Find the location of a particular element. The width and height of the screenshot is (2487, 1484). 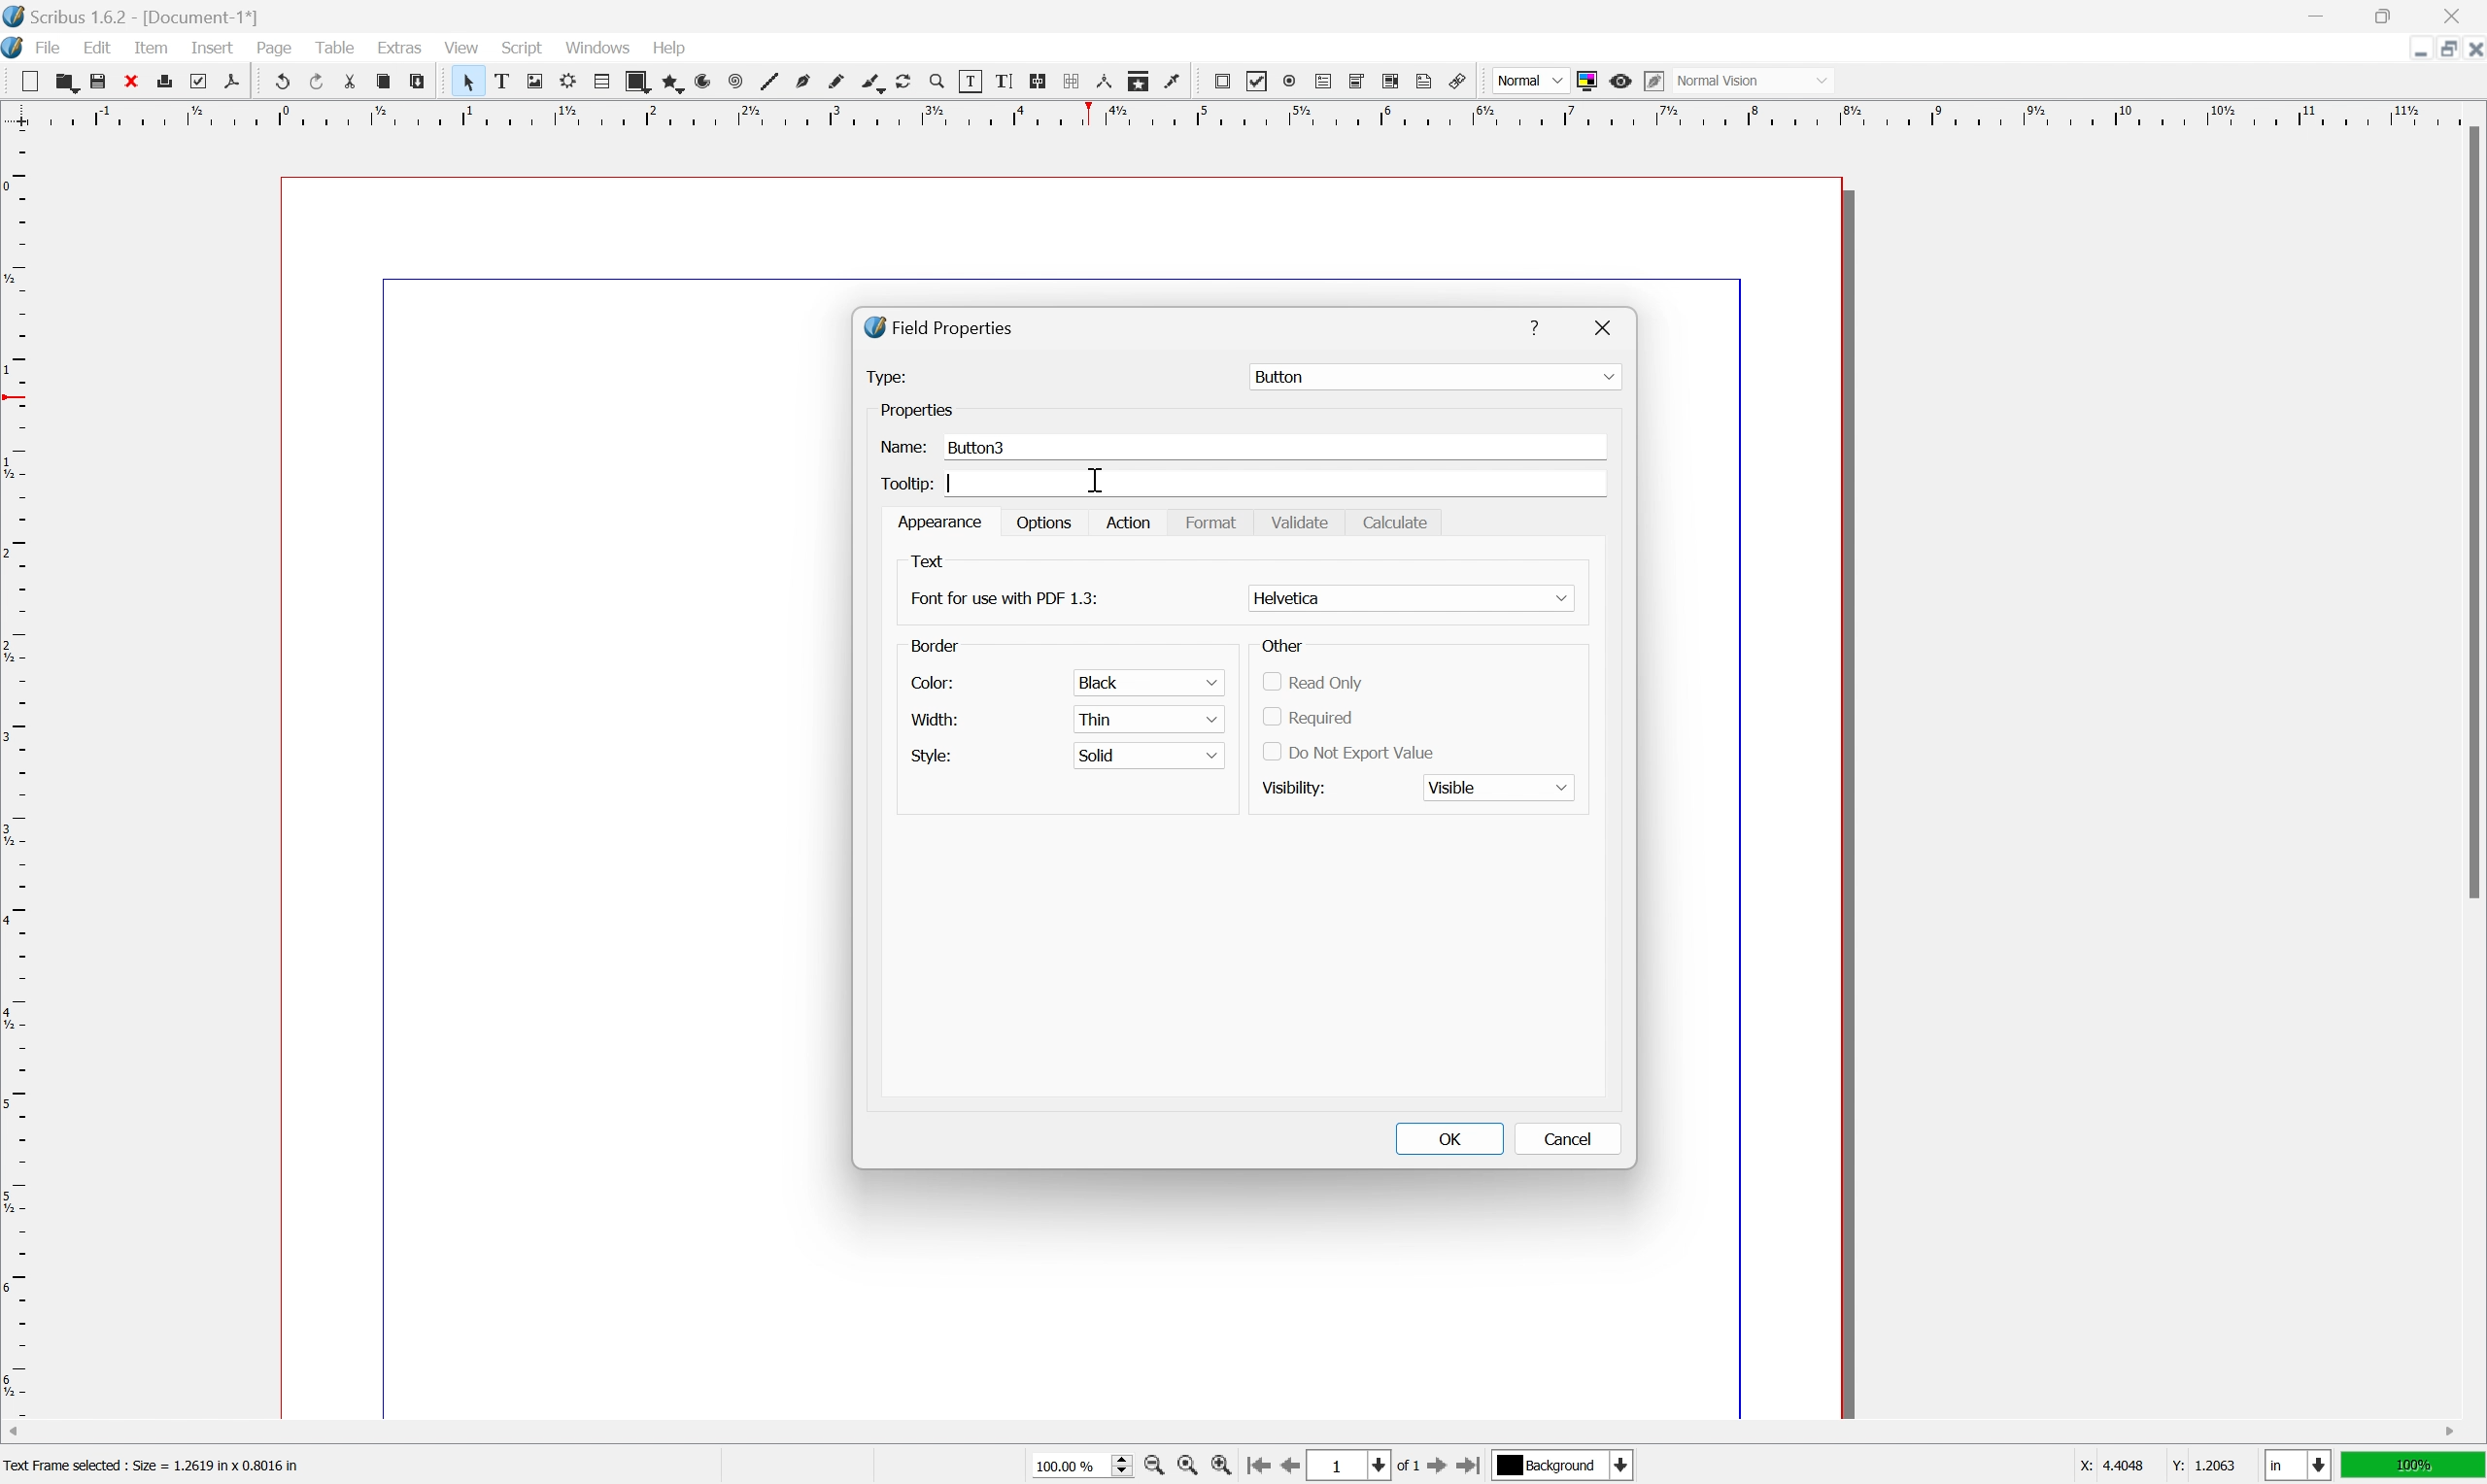

OK is located at coordinates (1454, 1136).